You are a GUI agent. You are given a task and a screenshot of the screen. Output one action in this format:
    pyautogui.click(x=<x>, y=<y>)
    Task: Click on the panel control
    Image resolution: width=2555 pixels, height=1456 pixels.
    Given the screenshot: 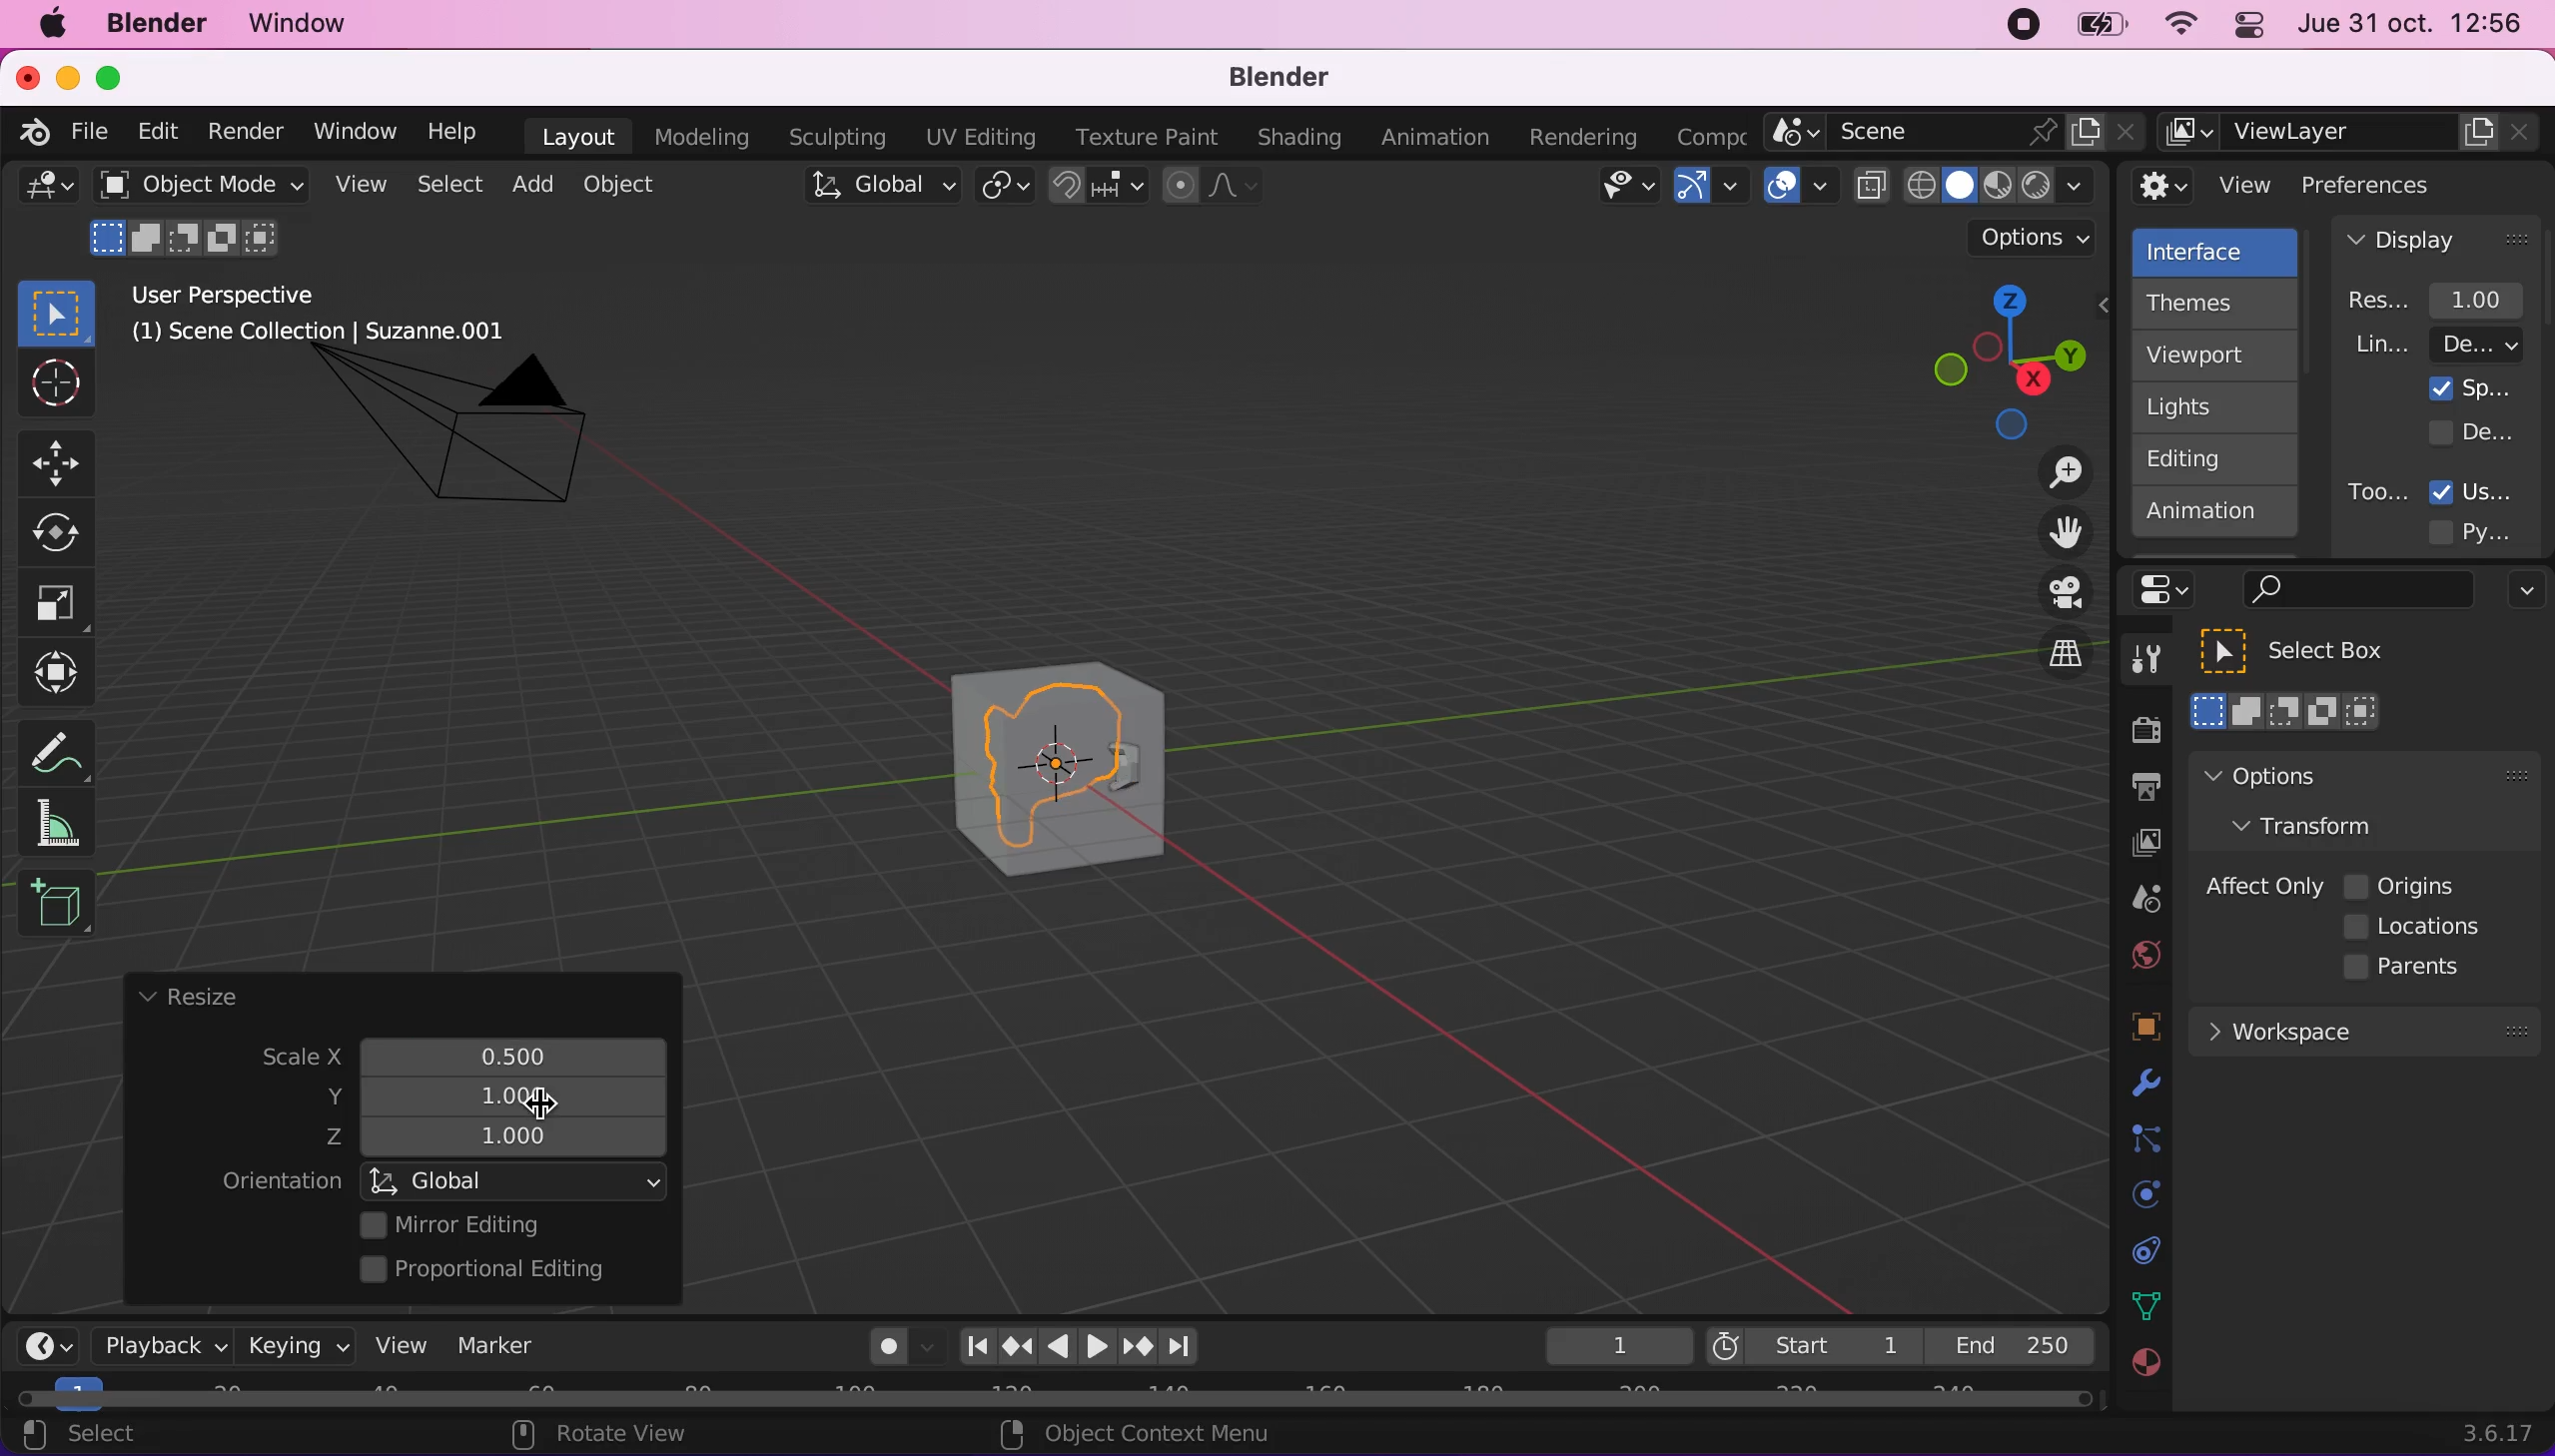 What is the action you would take?
    pyautogui.click(x=2170, y=590)
    